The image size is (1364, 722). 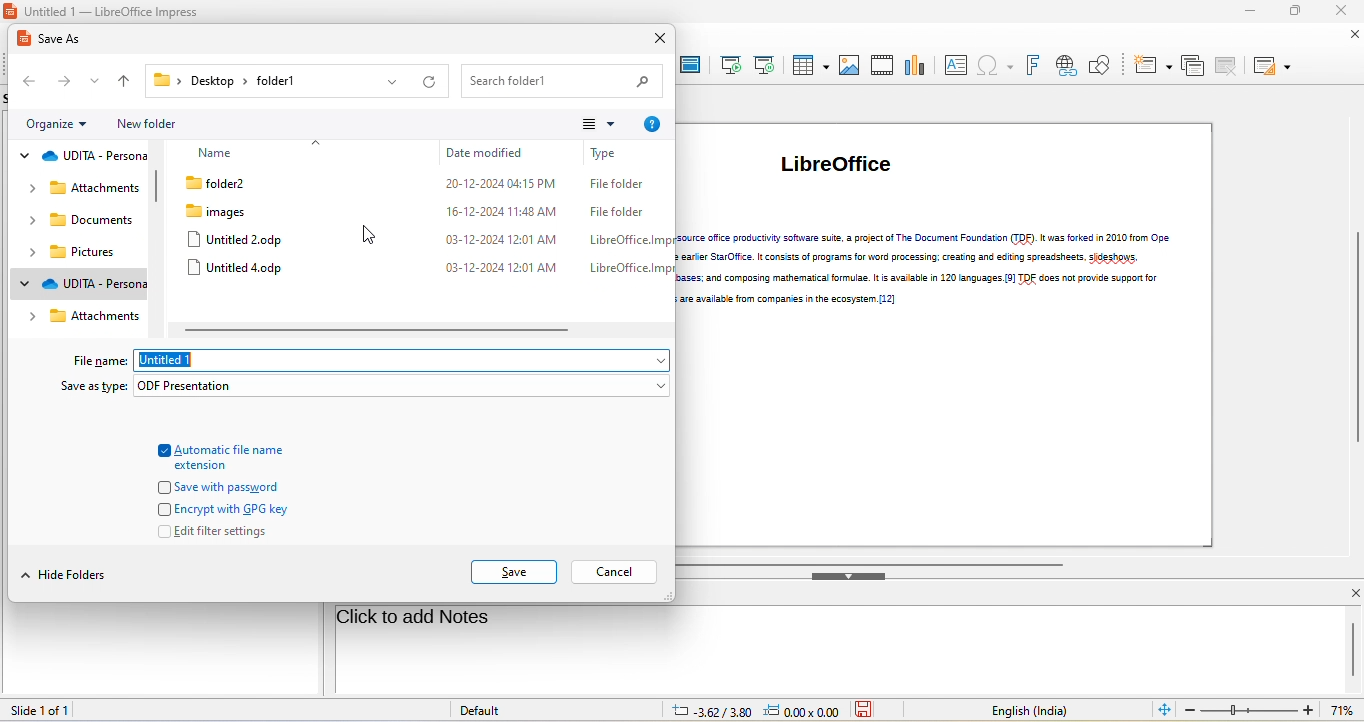 I want to click on untitled 1, so click(x=404, y=360).